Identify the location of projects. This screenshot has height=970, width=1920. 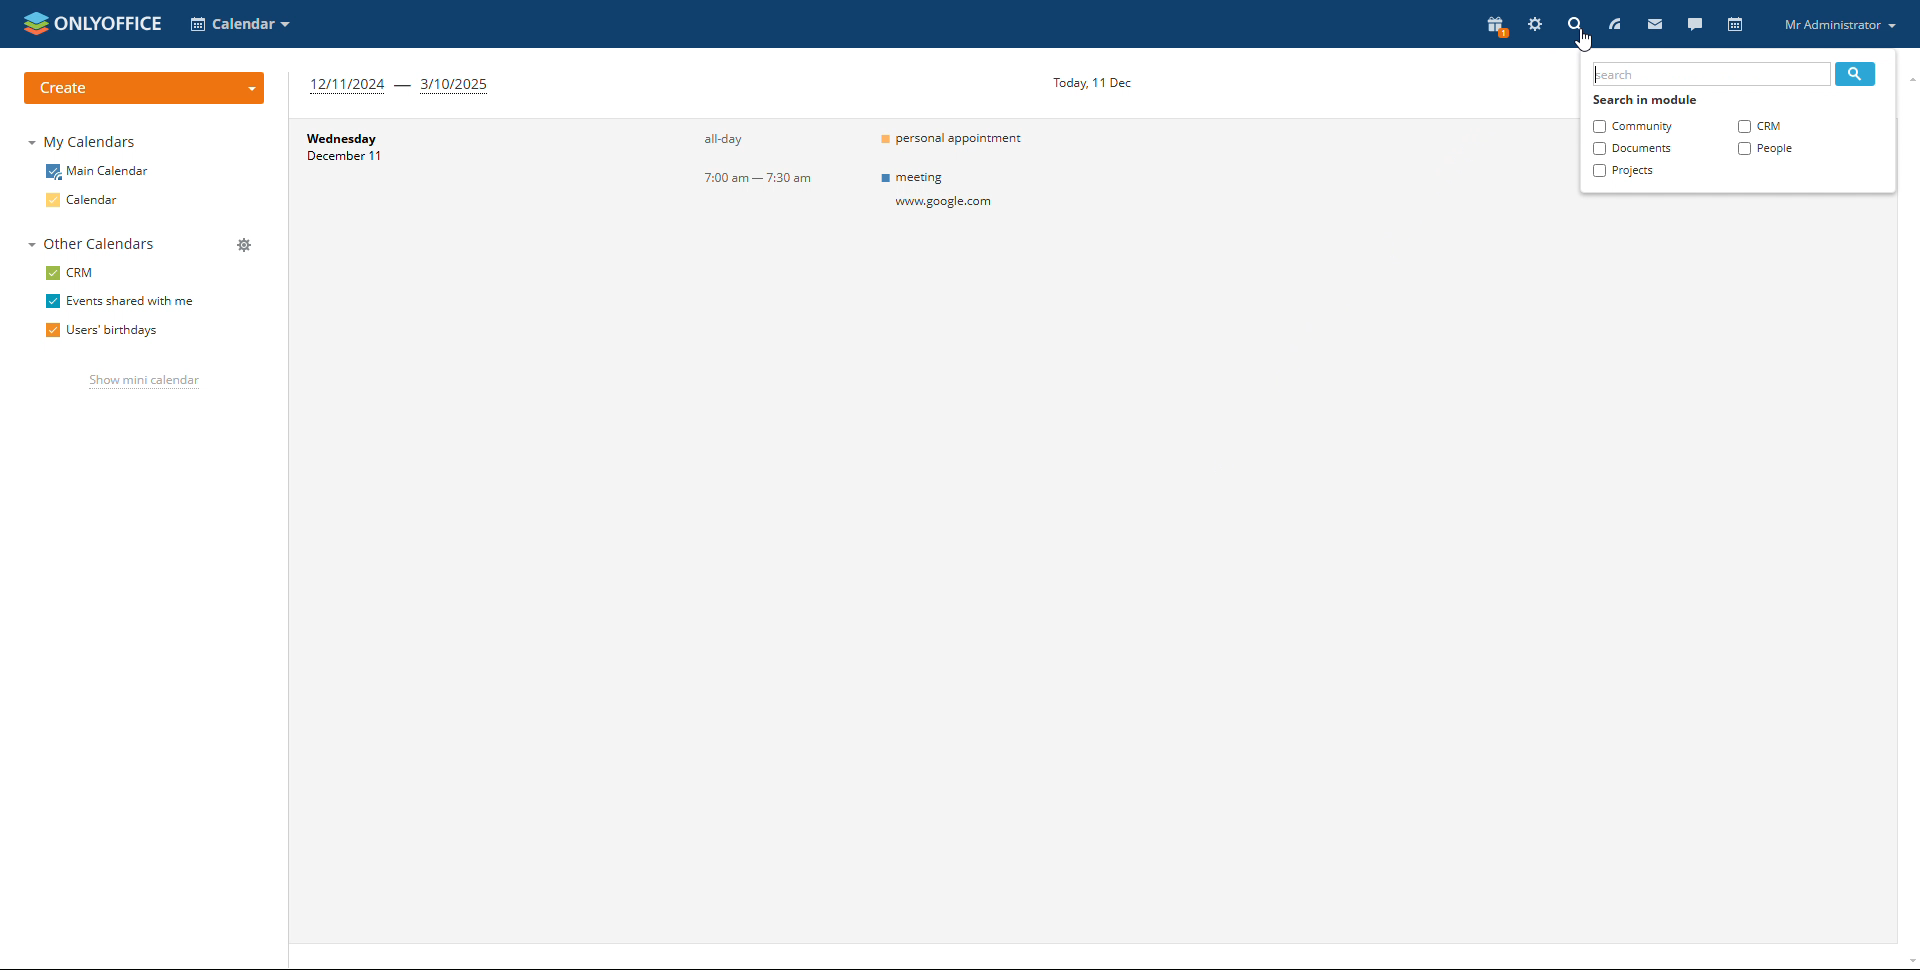
(1635, 172).